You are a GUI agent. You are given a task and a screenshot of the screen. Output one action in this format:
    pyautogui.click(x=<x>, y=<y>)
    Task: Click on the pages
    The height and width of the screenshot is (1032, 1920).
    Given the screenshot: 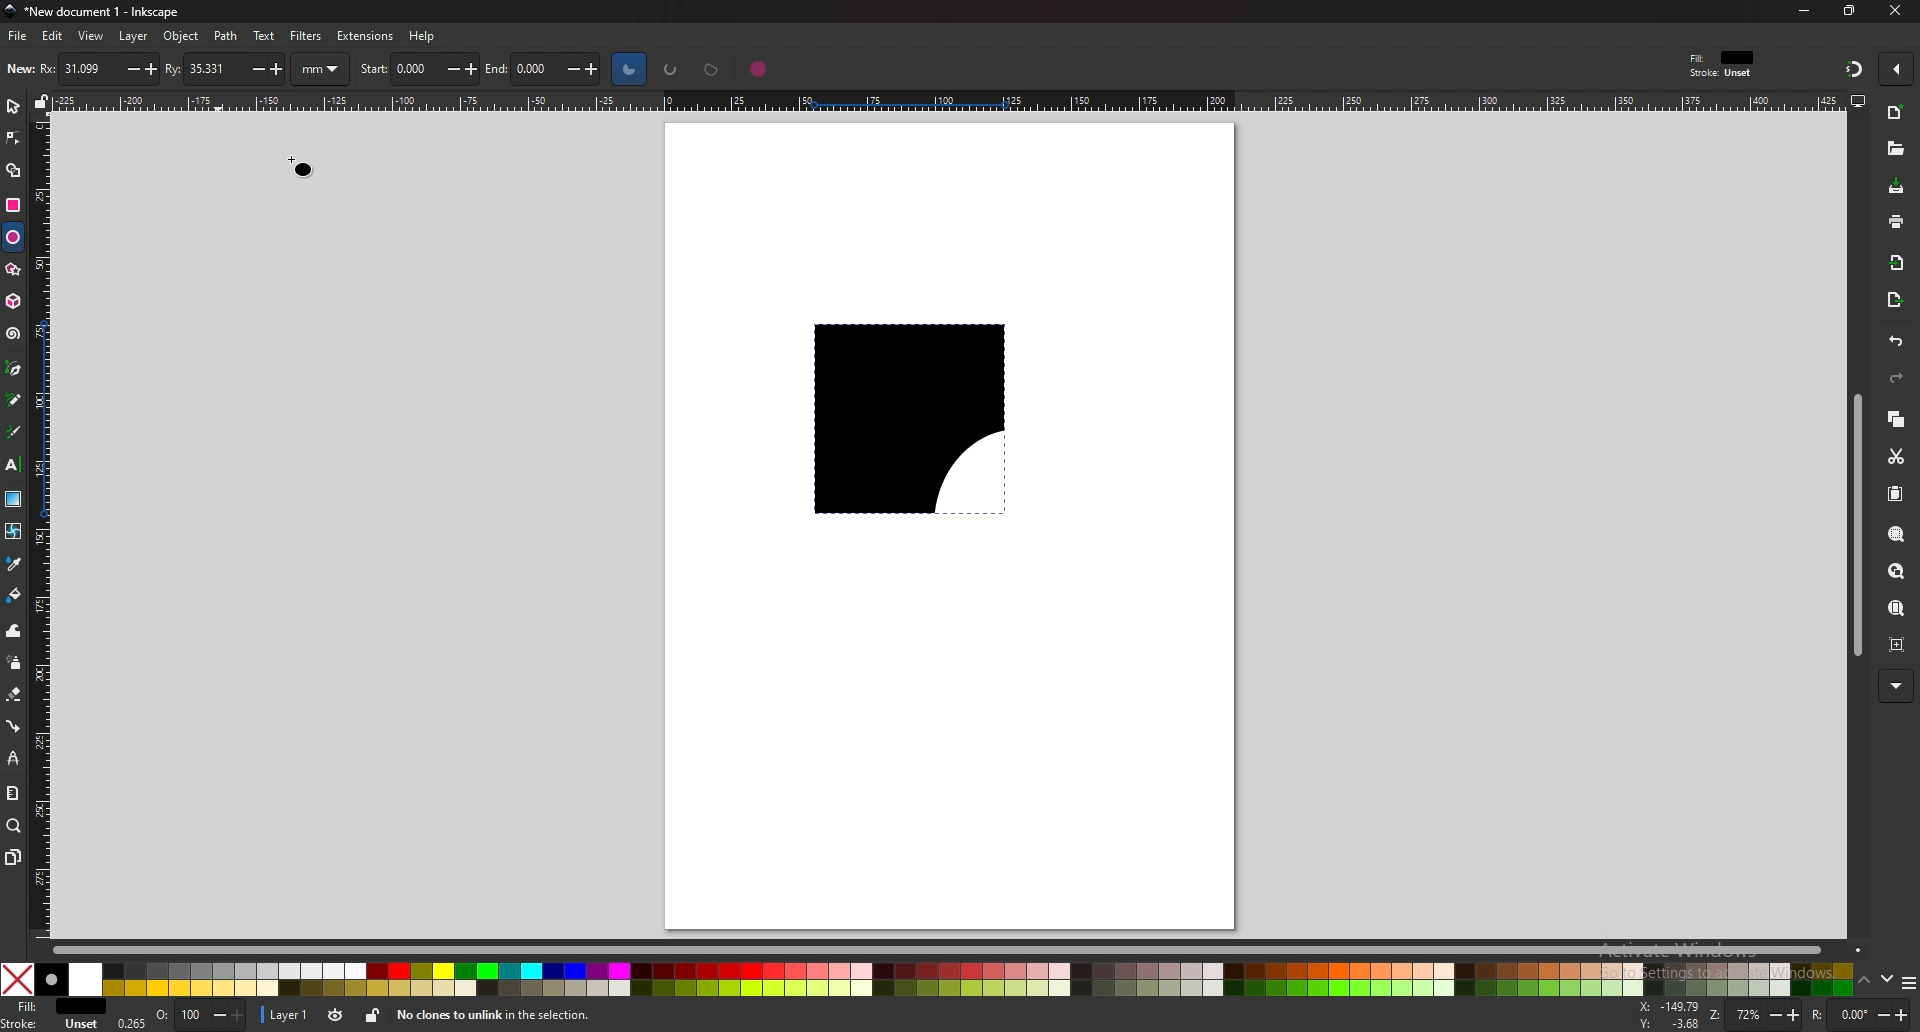 What is the action you would take?
    pyautogui.click(x=12, y=857)
    